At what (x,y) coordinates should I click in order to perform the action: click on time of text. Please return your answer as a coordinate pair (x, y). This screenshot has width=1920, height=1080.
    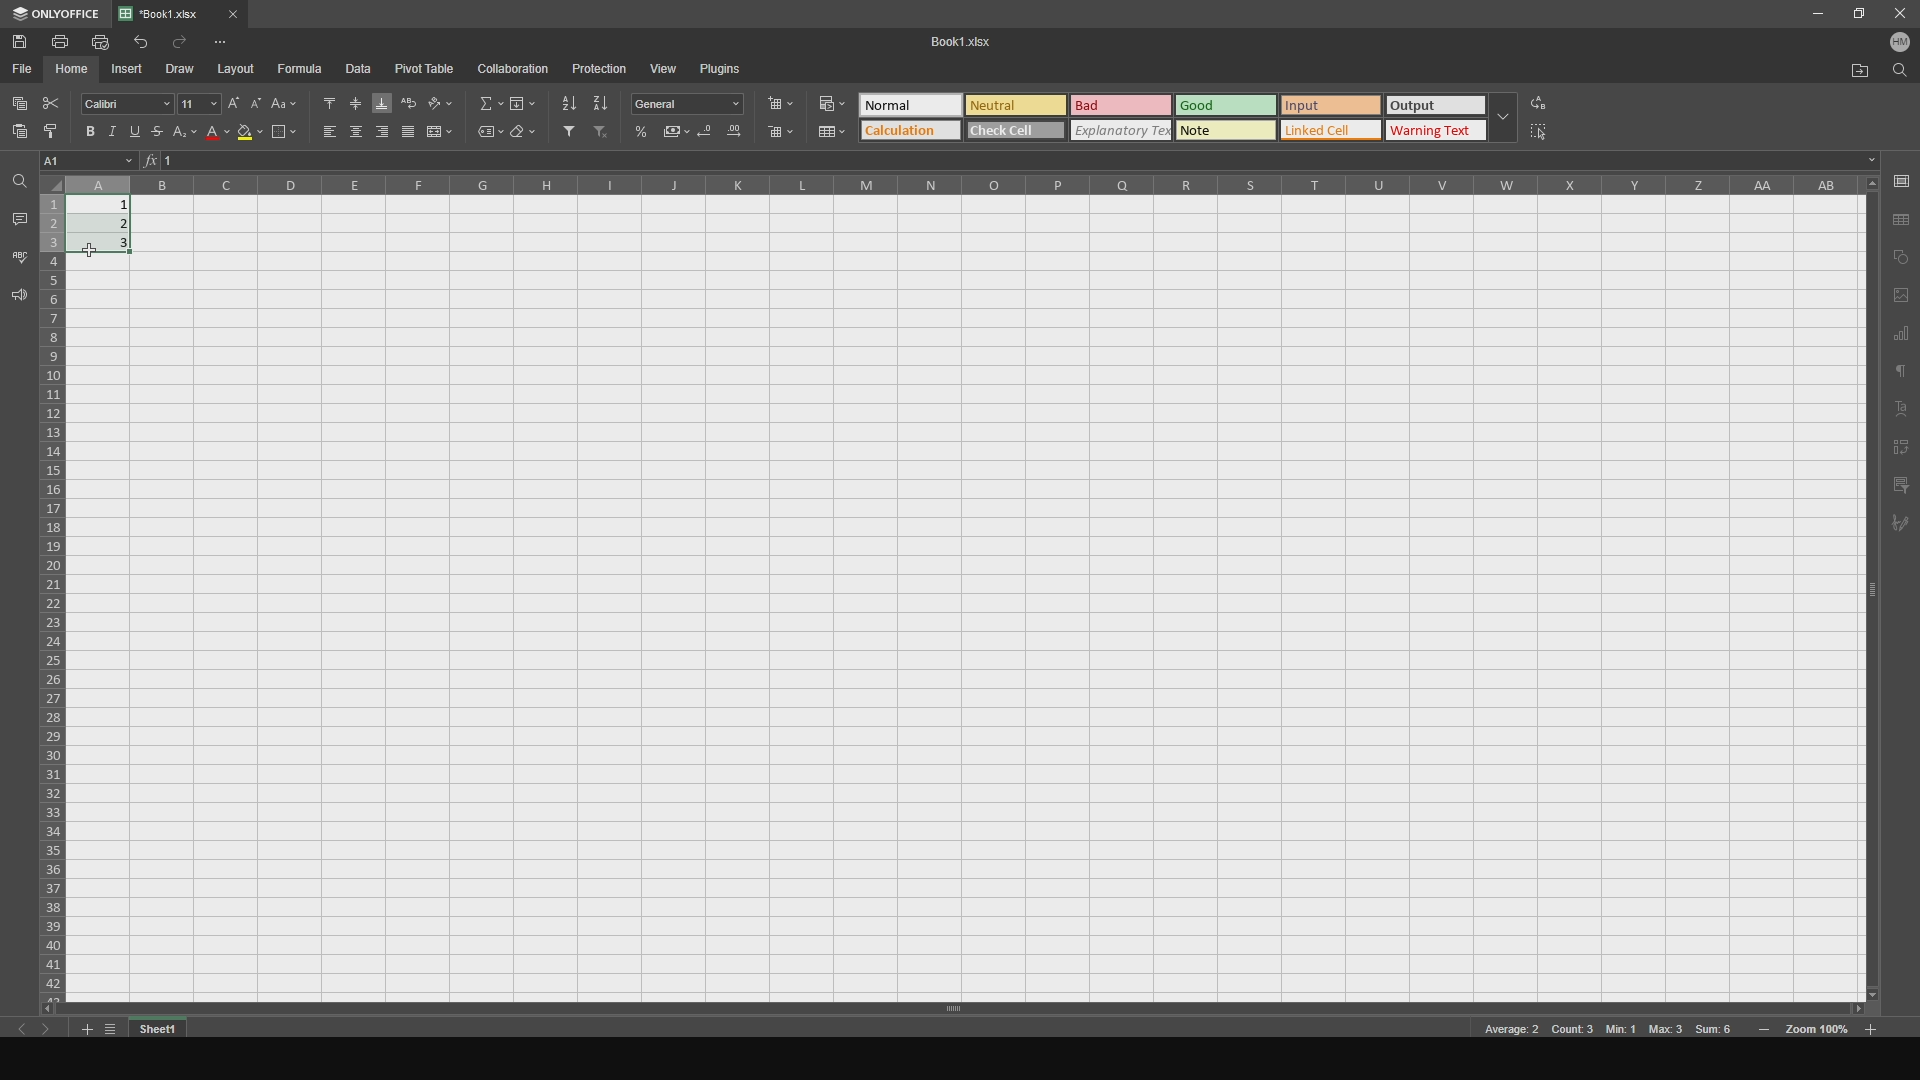
    Looking at the image, I should click on (1188, 116).